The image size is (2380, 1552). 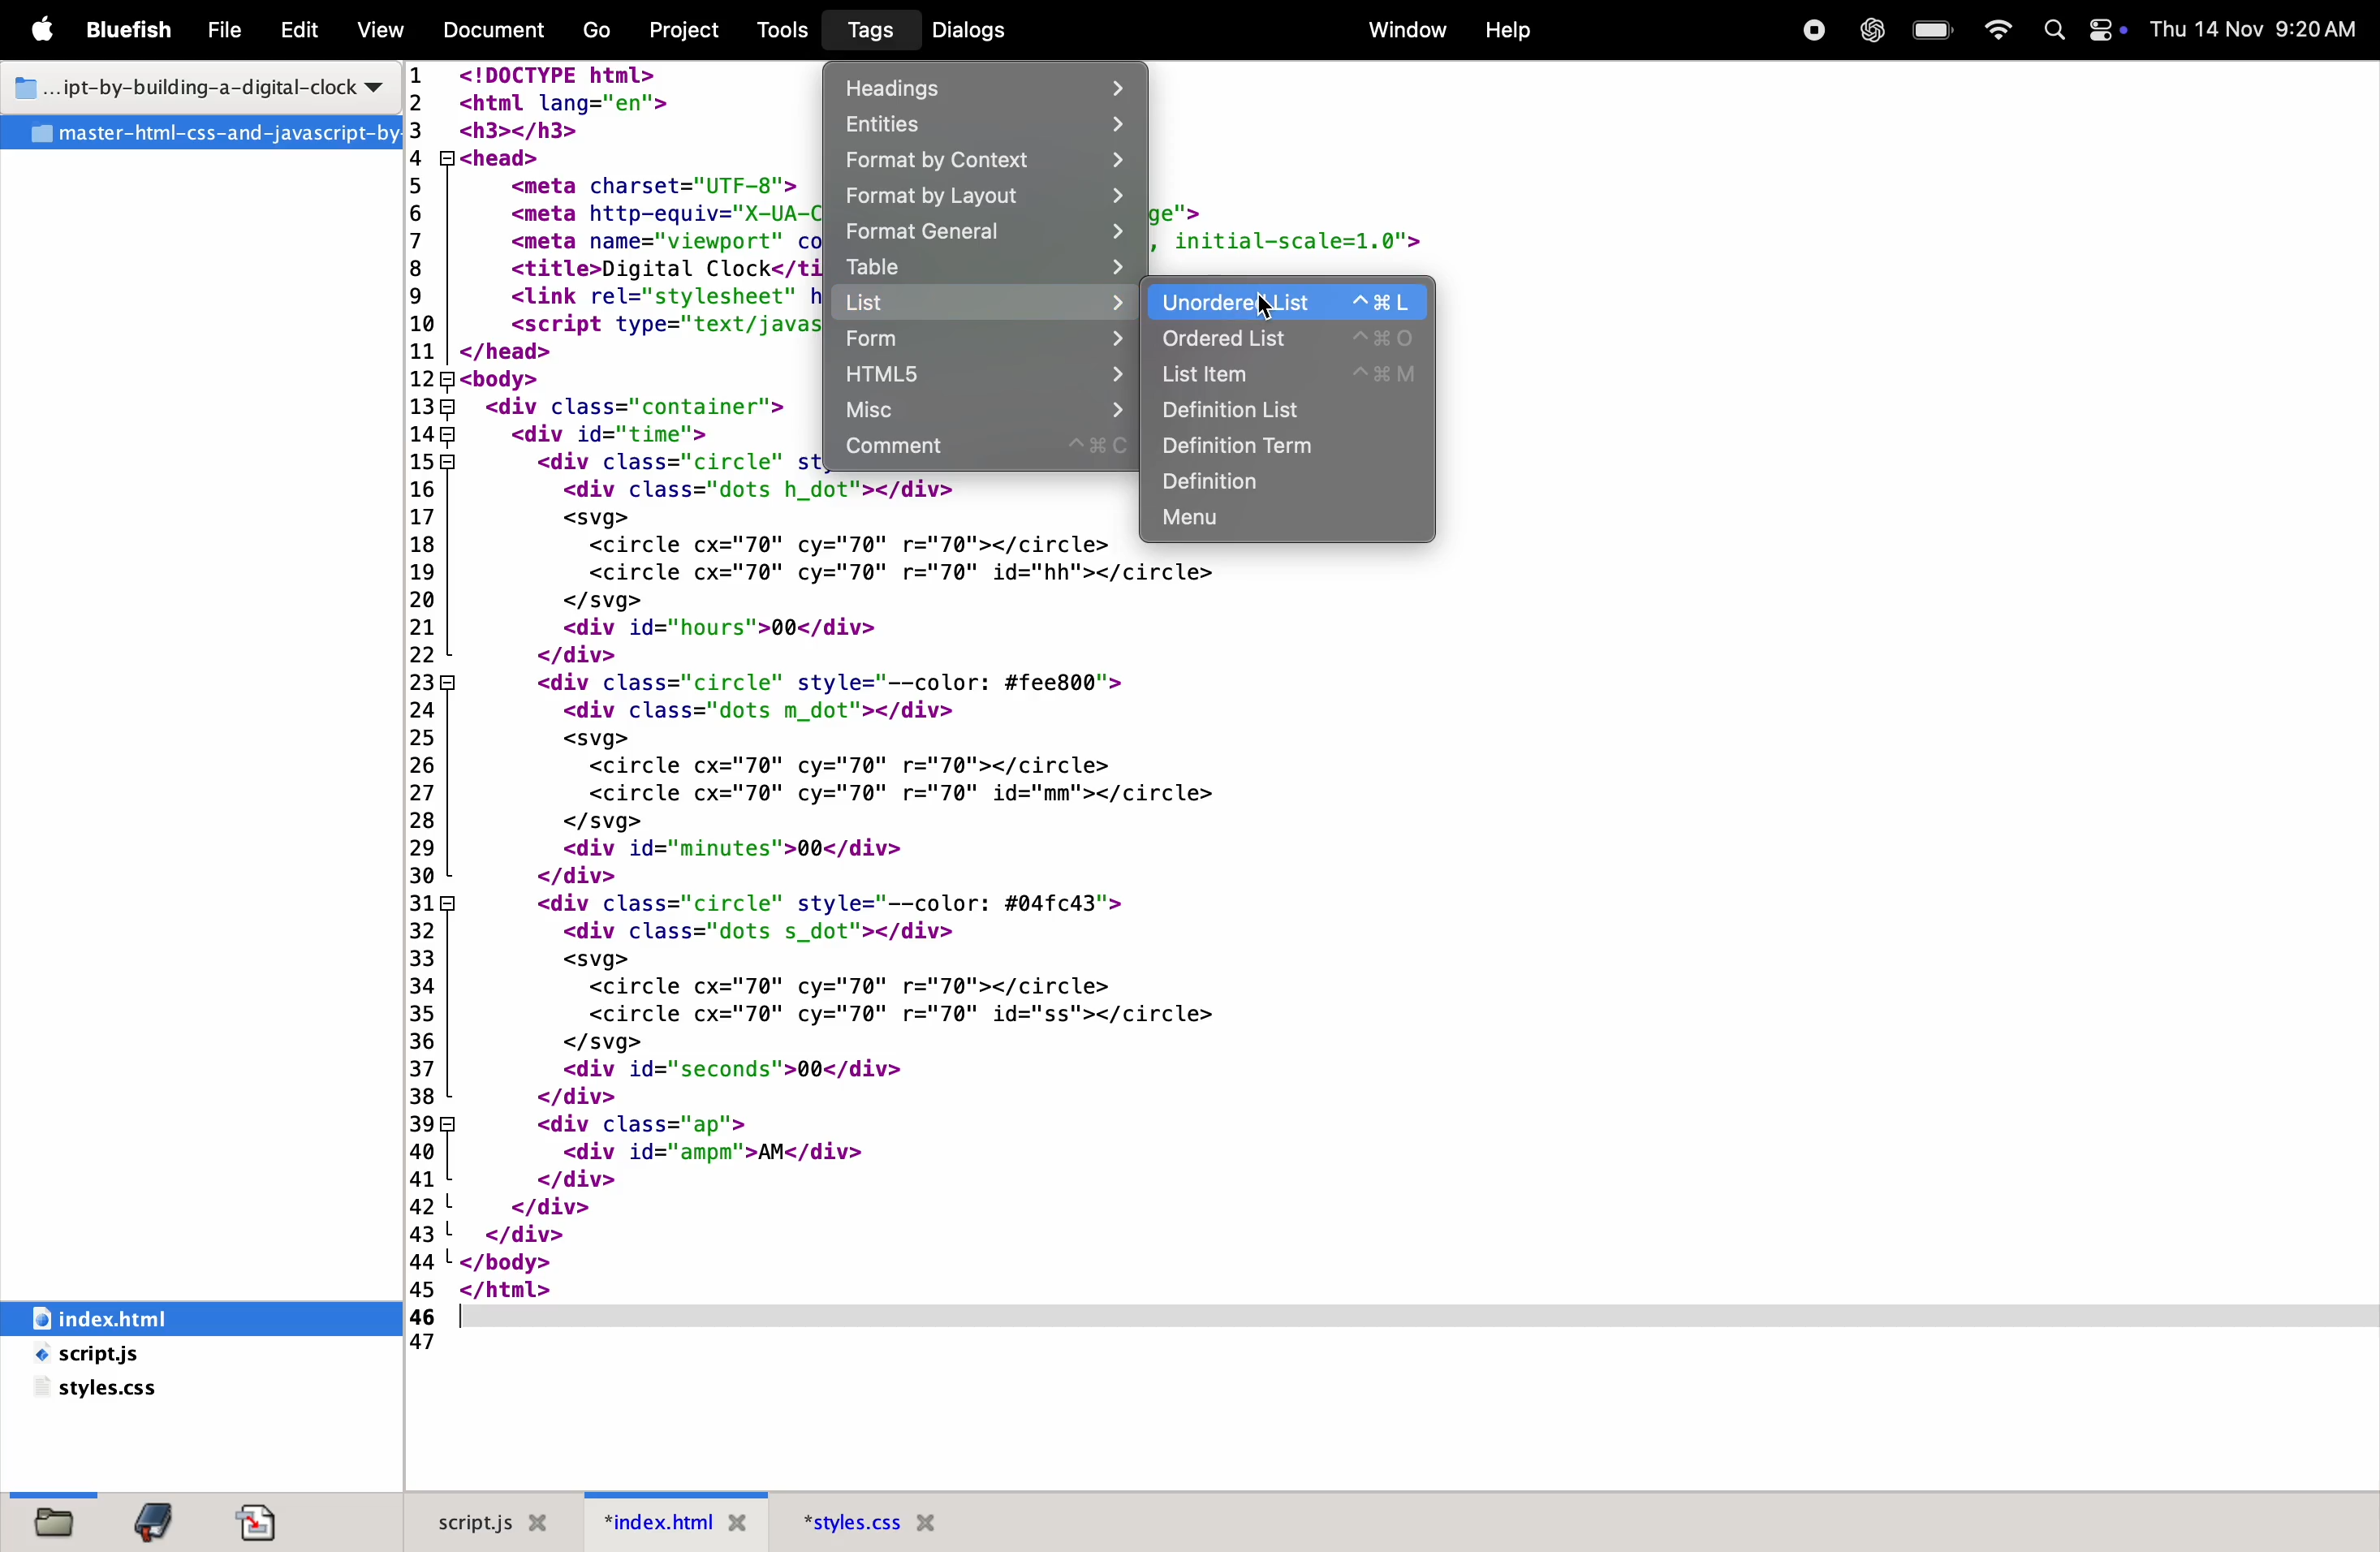 I want to click on master, so click(x=200, y=133).